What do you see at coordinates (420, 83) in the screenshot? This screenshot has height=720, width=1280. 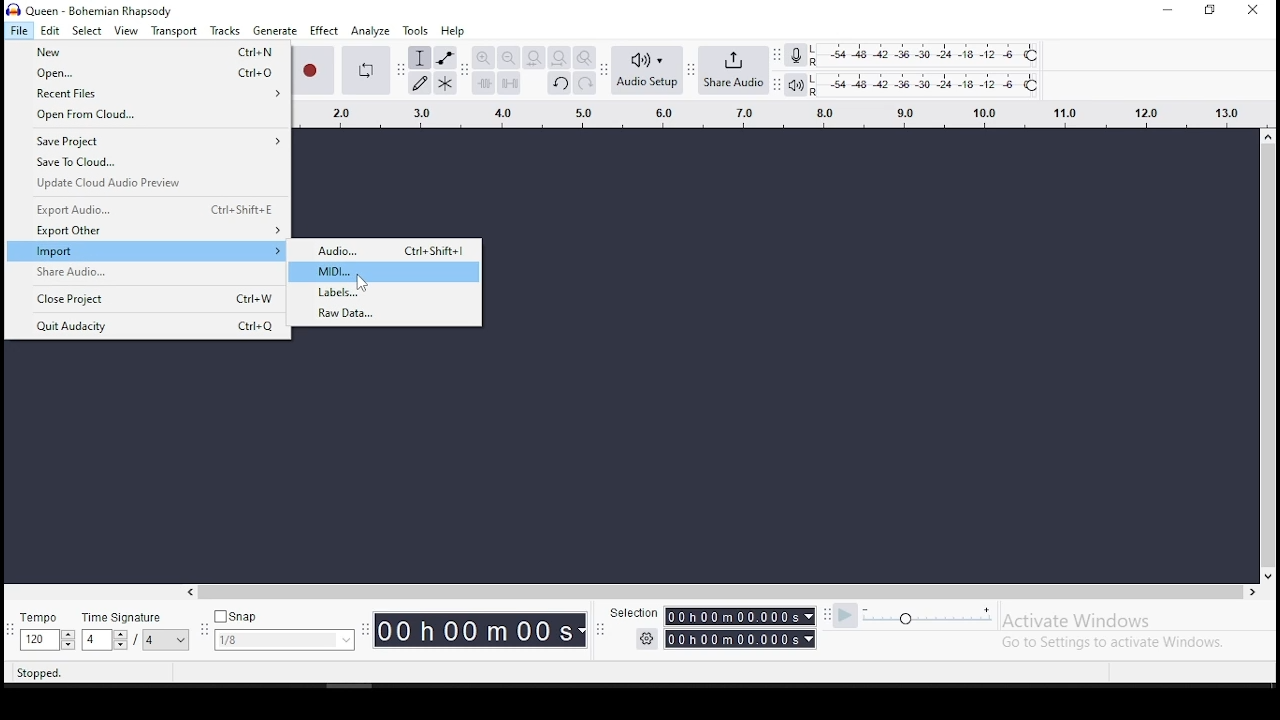 I see `draw tool` at bounding box center [420, 83].